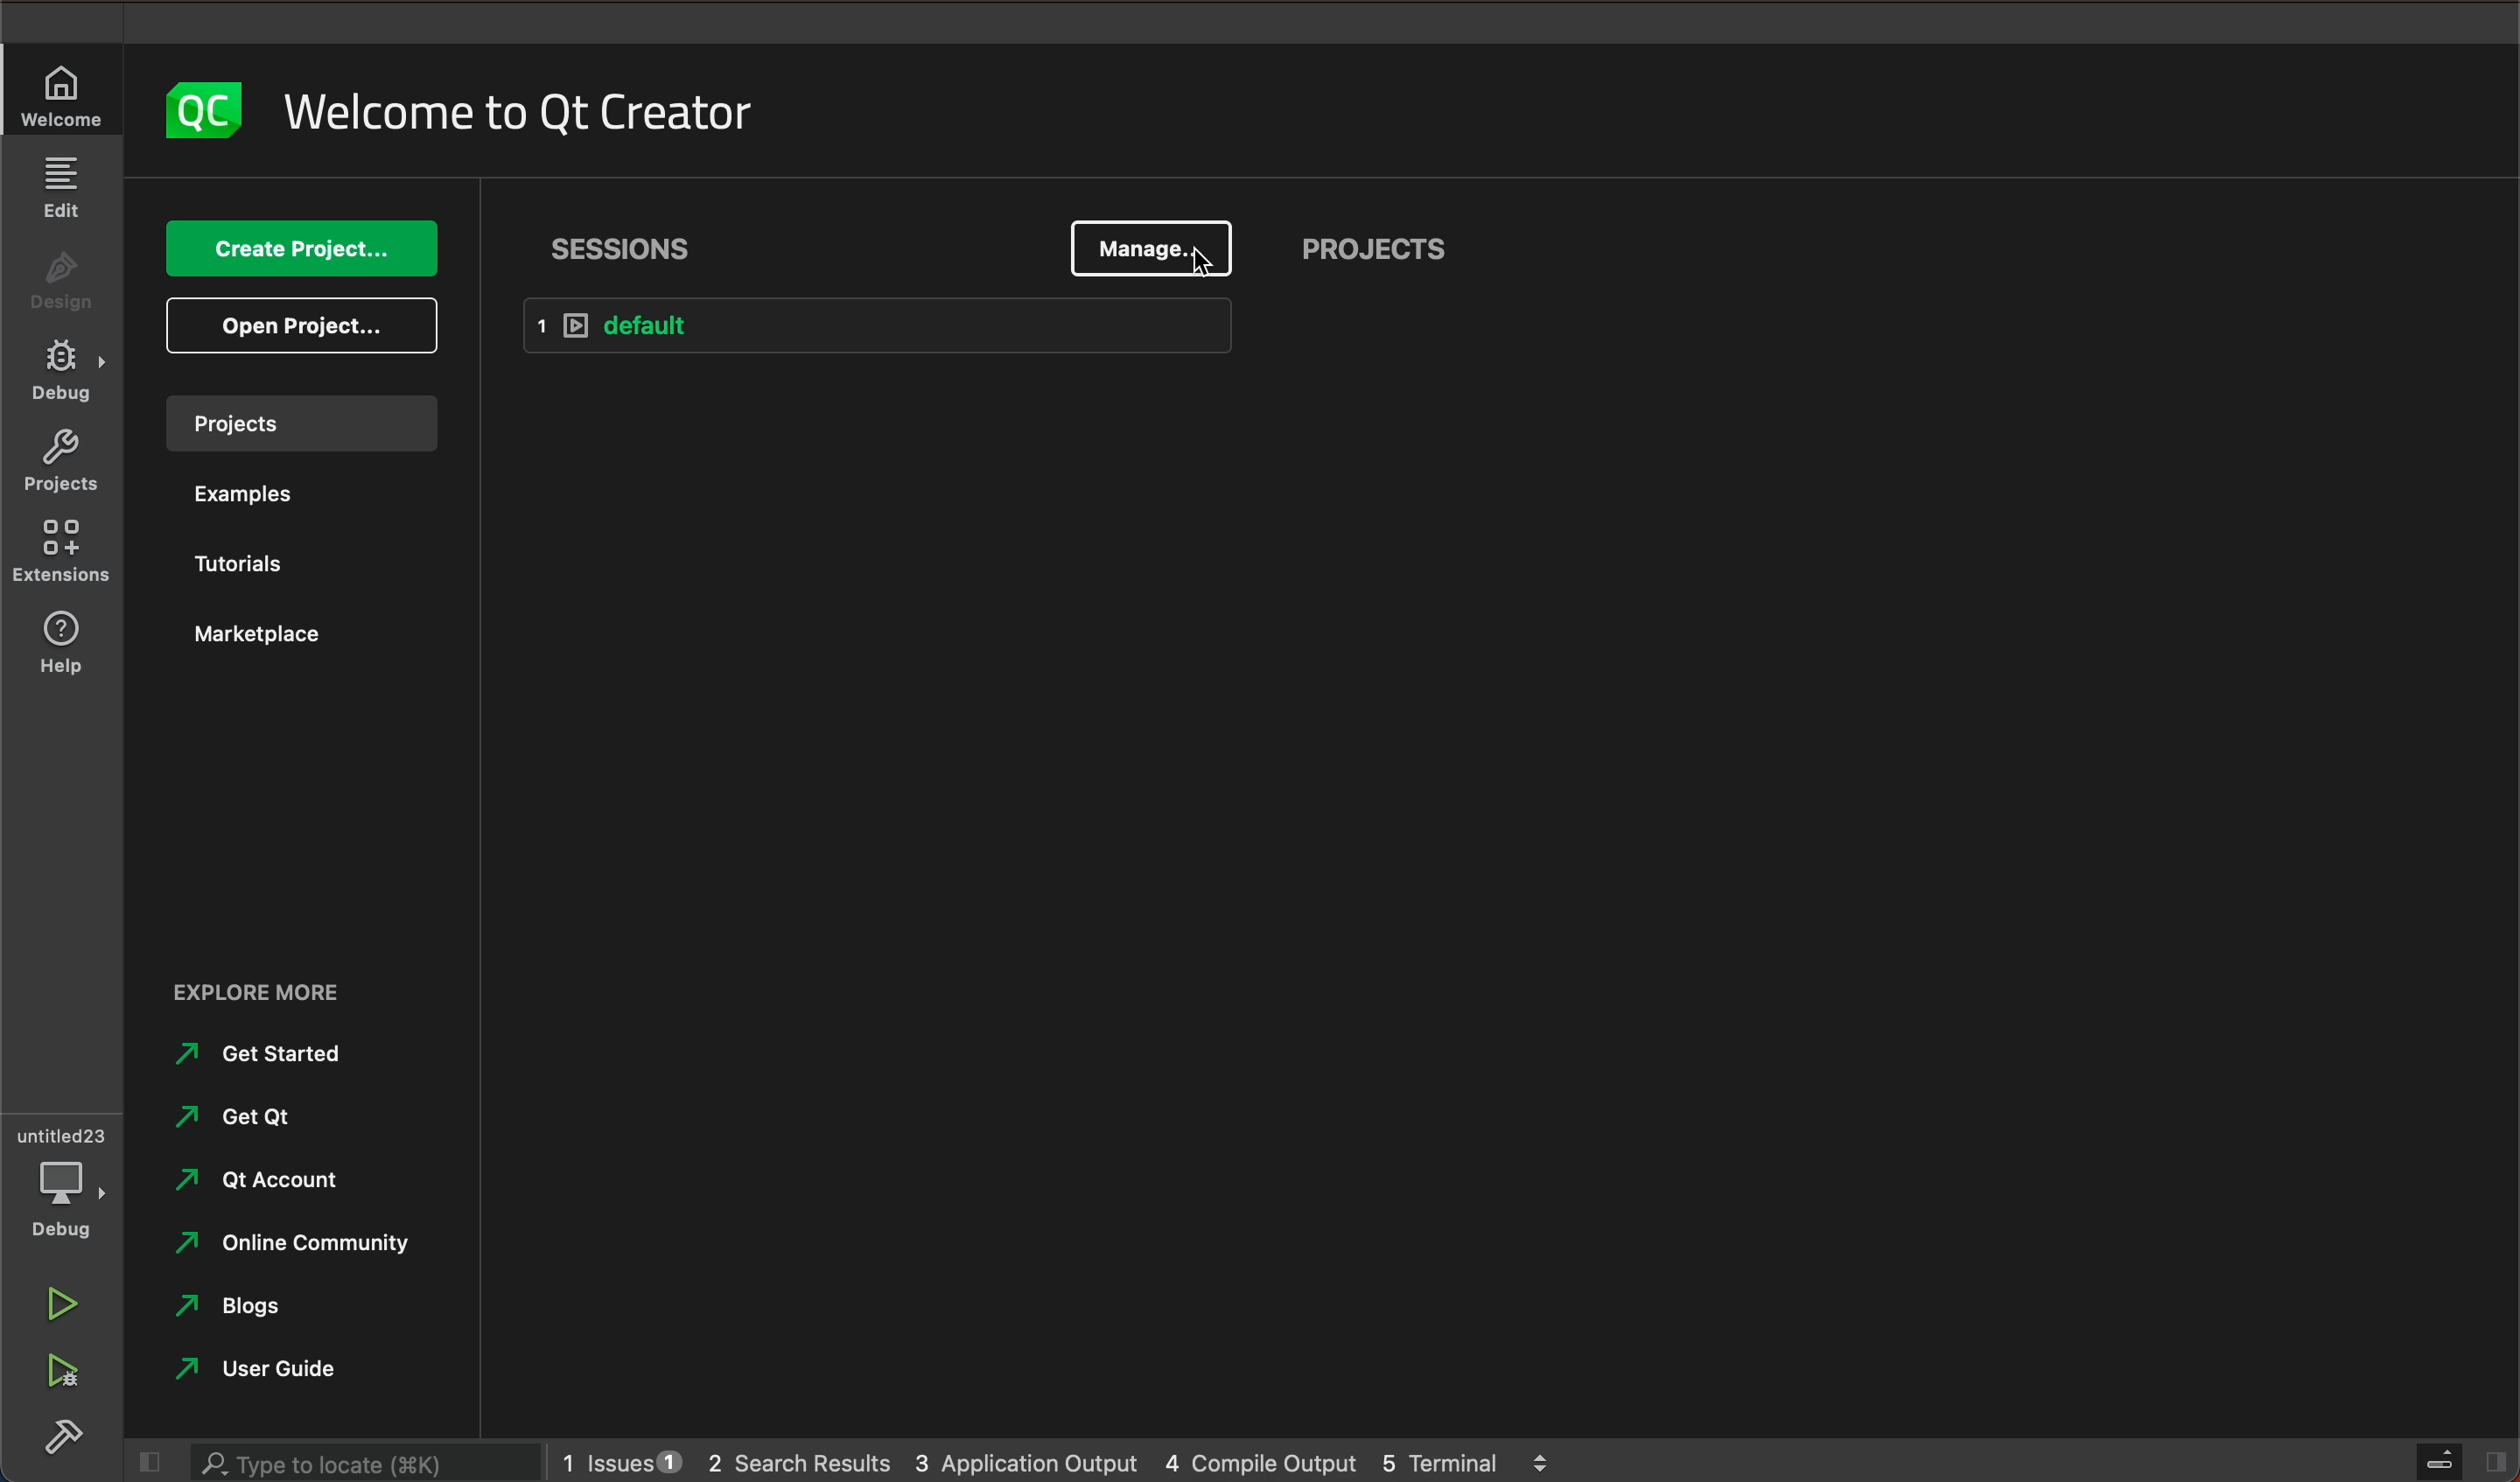 The width and height of the screenshot is (2520, 1482). Describe the element at coordinates (300, 421) in the screenshot. I see `projects` at that location.